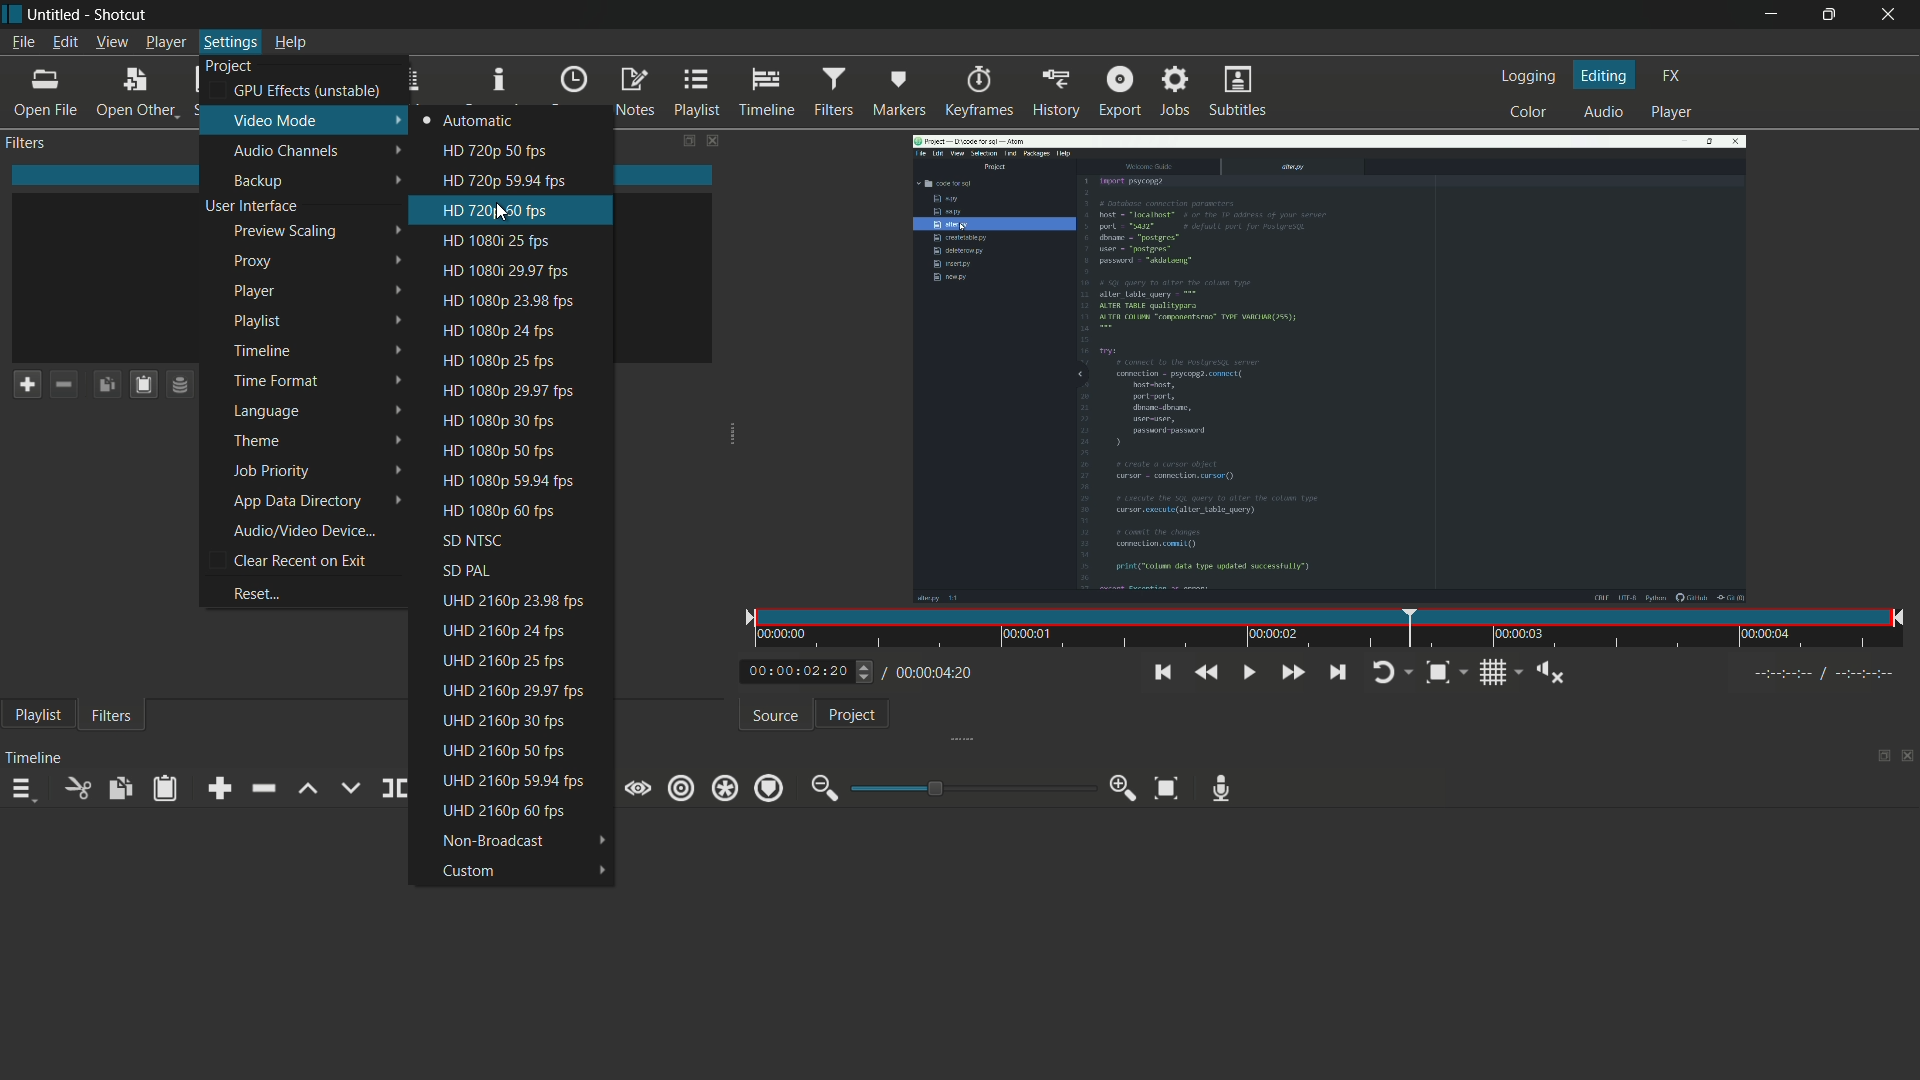  Describe the element at coordinates (1674, 112) in the screenshot. I see `player` at that location.